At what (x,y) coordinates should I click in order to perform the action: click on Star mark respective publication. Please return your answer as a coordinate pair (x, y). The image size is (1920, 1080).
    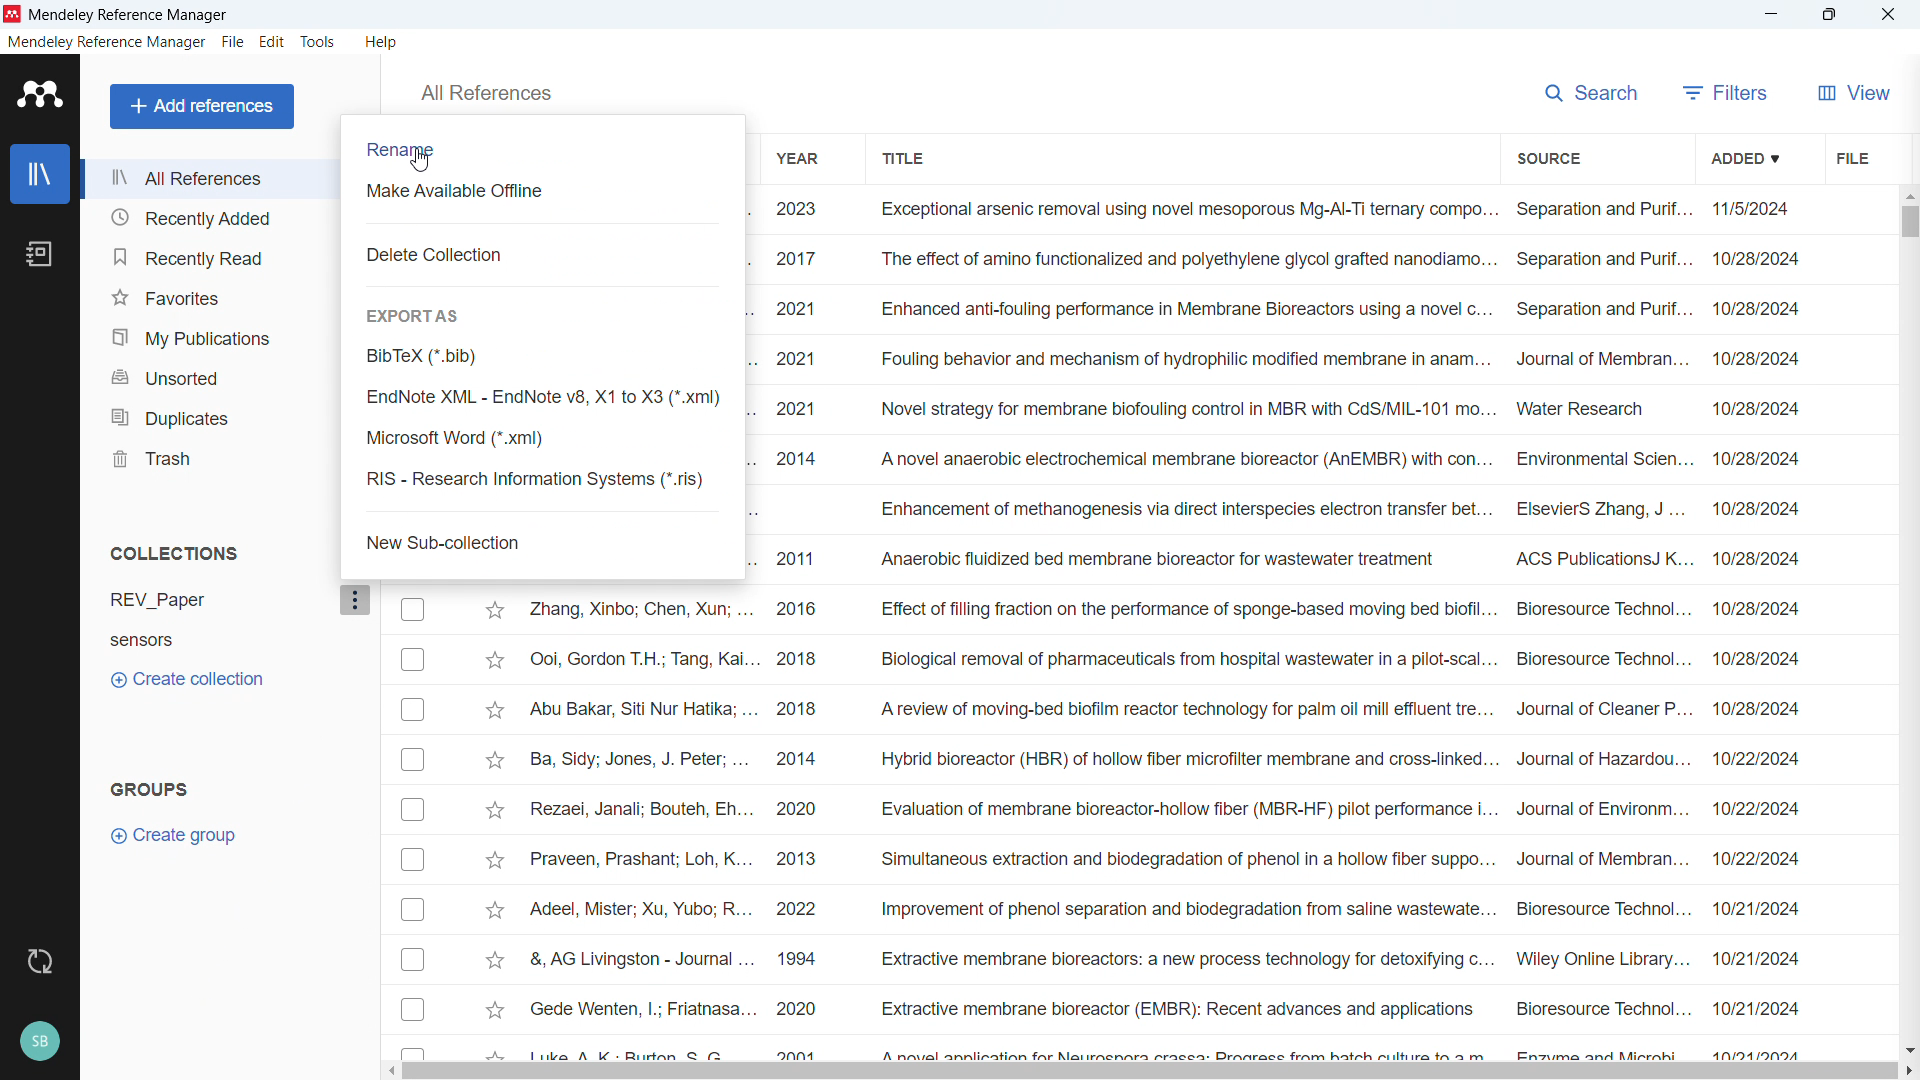
    Looking at the image, I should click on (494, 1010).